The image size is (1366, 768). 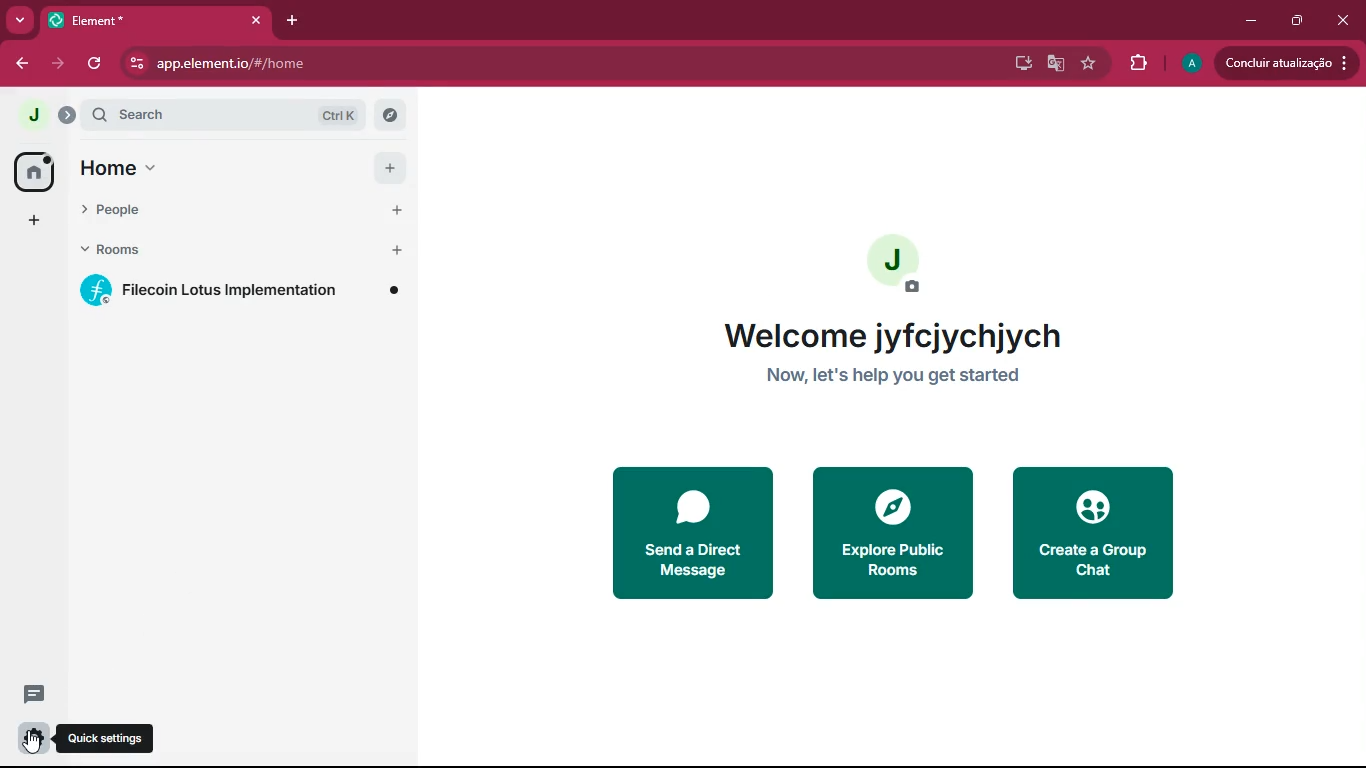 What do you see at coordinates (124, 250) in the screenshot?
I see `rooms` at bounding box center [124, 250].